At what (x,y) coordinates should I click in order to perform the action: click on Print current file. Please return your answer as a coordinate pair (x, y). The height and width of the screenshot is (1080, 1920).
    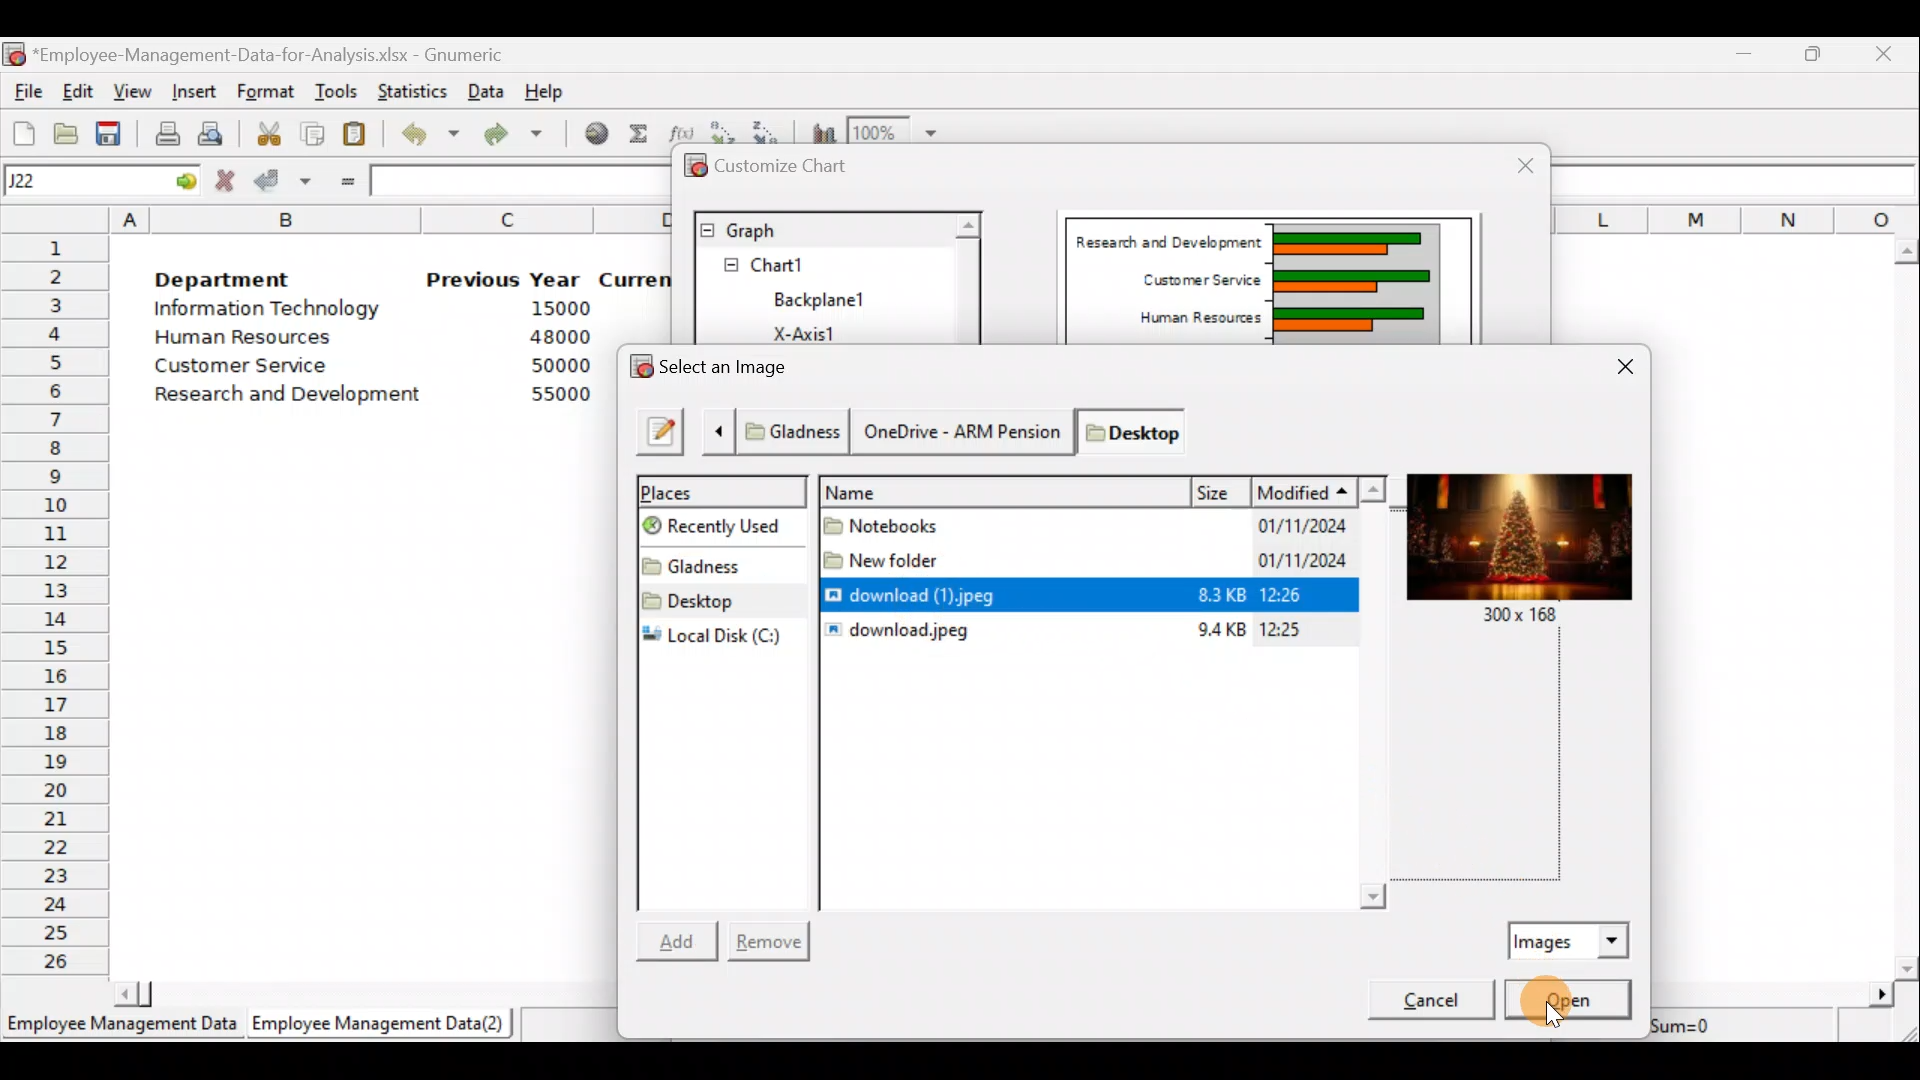
    Looking at the image, I should click on (164, 130).